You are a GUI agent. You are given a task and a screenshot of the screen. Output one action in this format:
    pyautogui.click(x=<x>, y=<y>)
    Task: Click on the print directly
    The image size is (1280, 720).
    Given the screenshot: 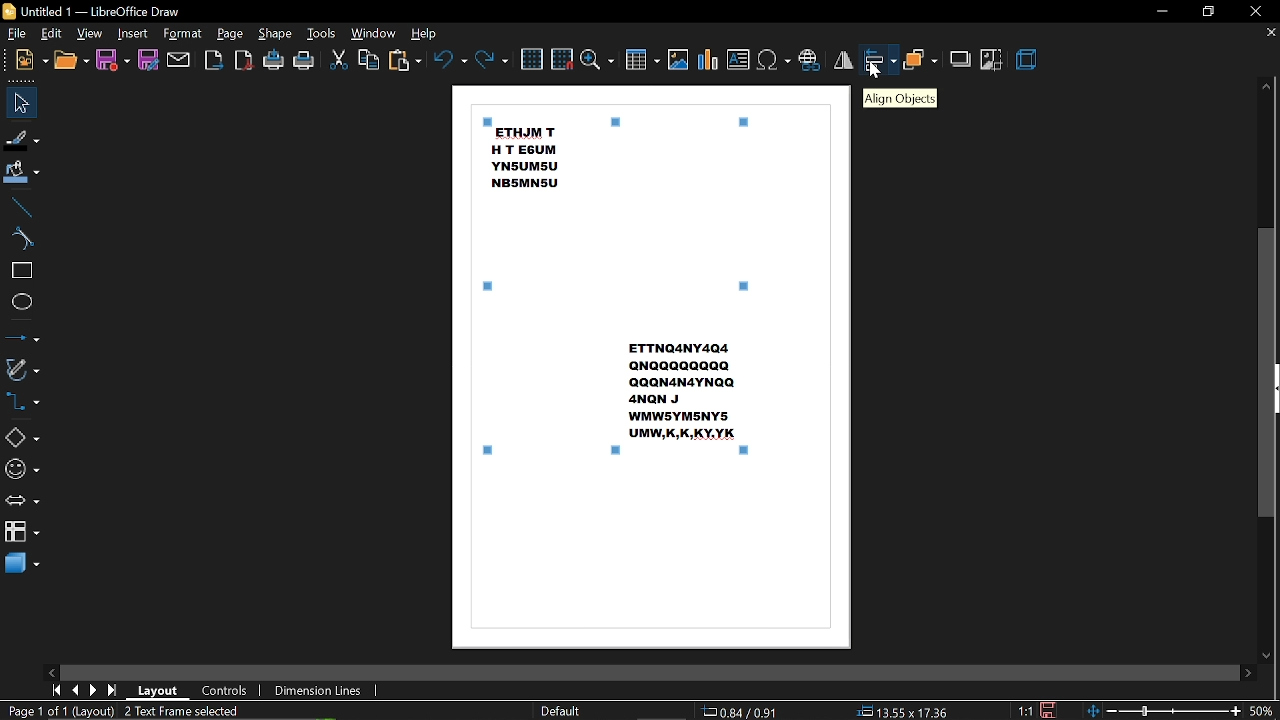 What is the action you would take?
    pyautogui.click(x=274, y=61)
    